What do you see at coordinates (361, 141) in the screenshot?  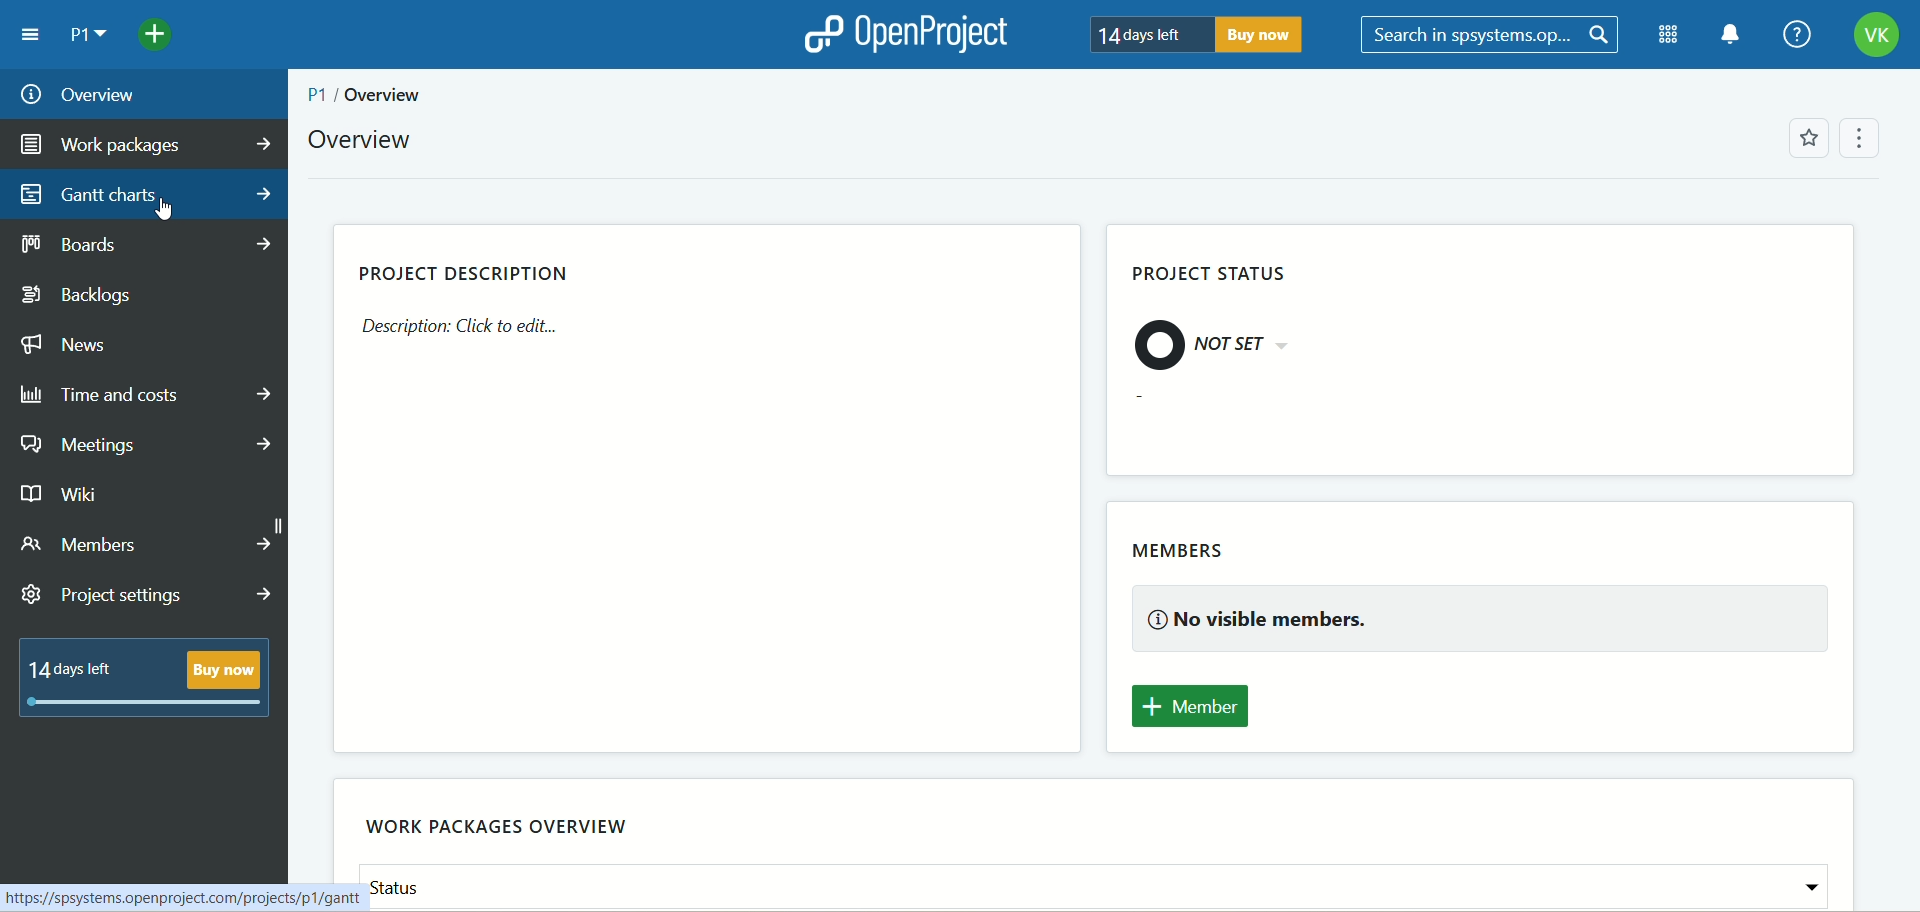 I see `overview` at bounding box center [361, 141].